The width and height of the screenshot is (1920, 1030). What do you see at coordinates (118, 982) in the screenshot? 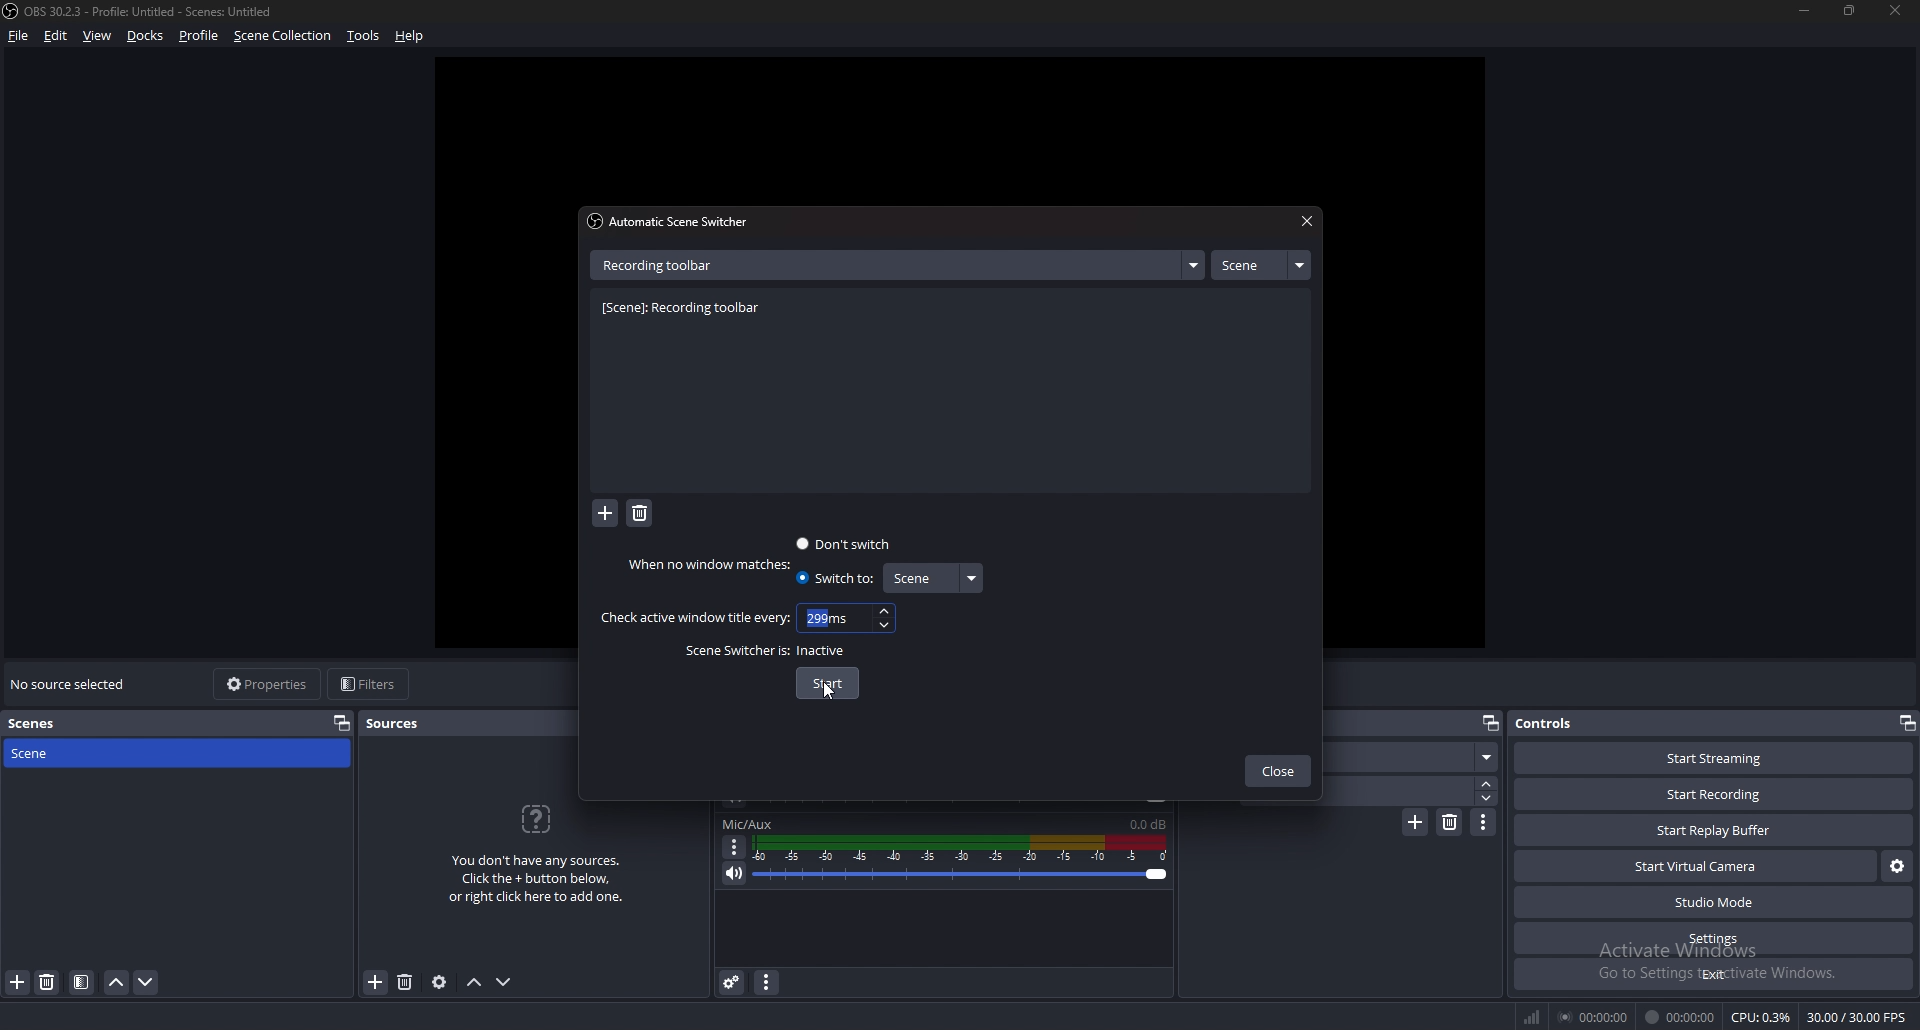
I see `move scene up` at bounding box center [118, 982].